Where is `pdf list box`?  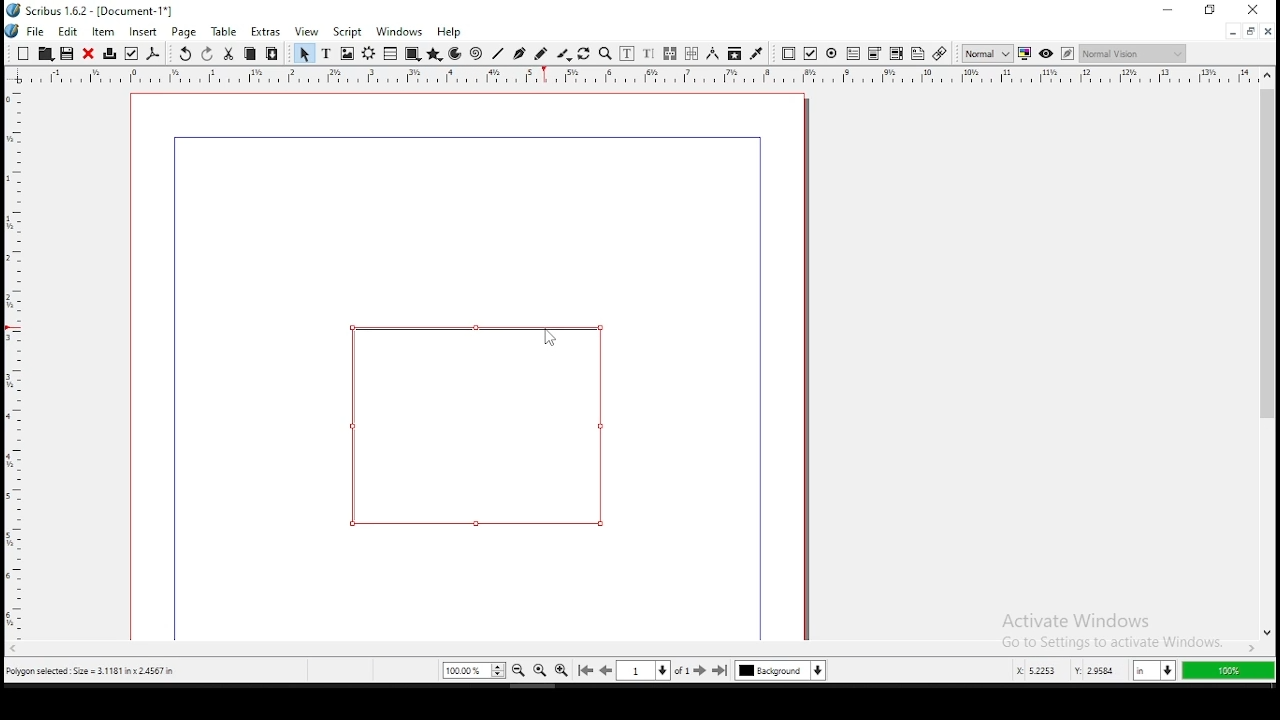
pdf list box is located at coordinates (876, 55).